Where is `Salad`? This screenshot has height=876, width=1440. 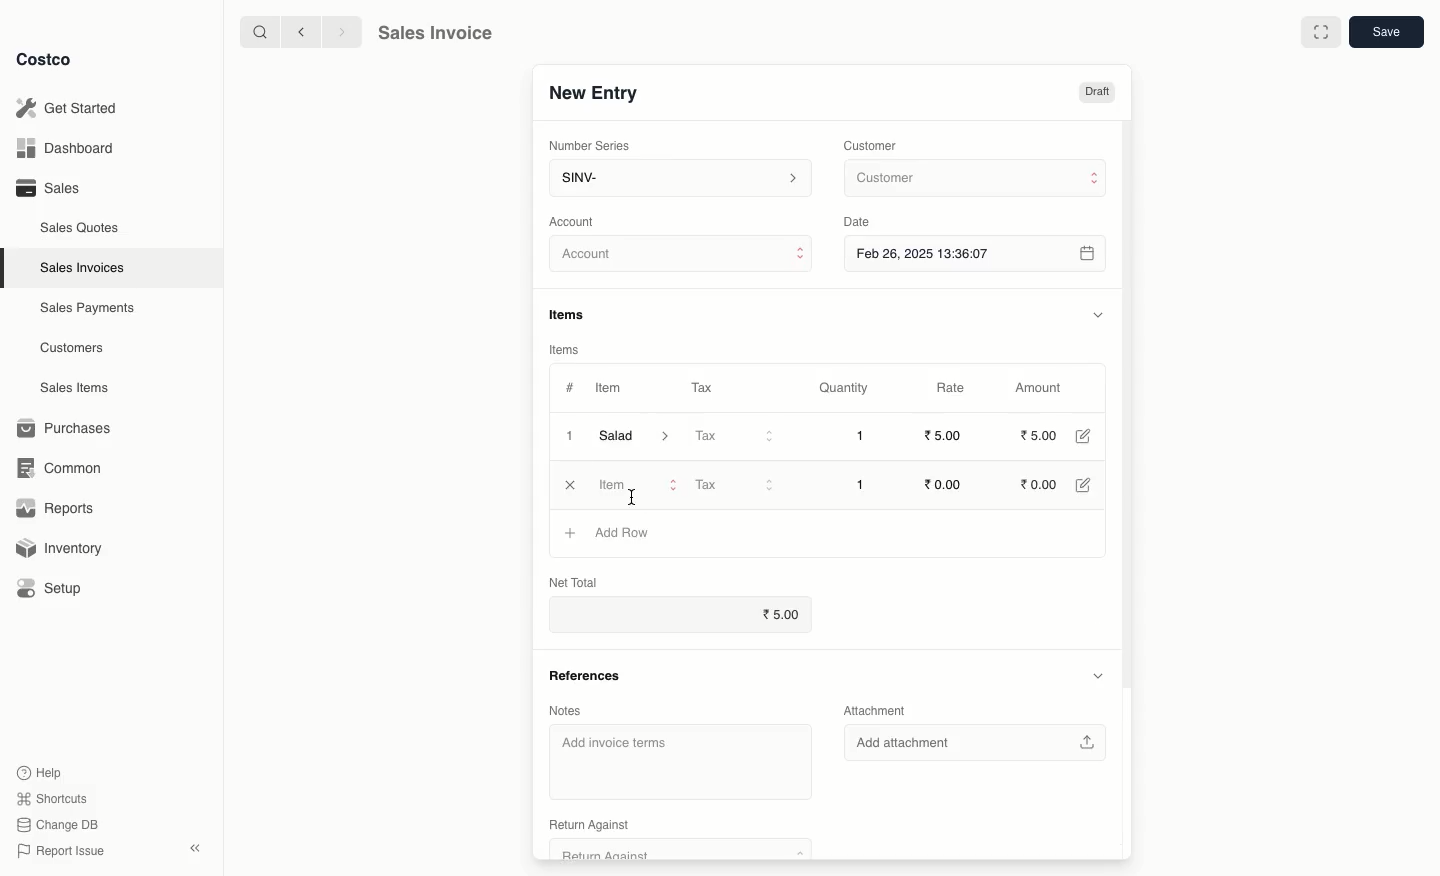 Salad is located at coordinates (635, 436).